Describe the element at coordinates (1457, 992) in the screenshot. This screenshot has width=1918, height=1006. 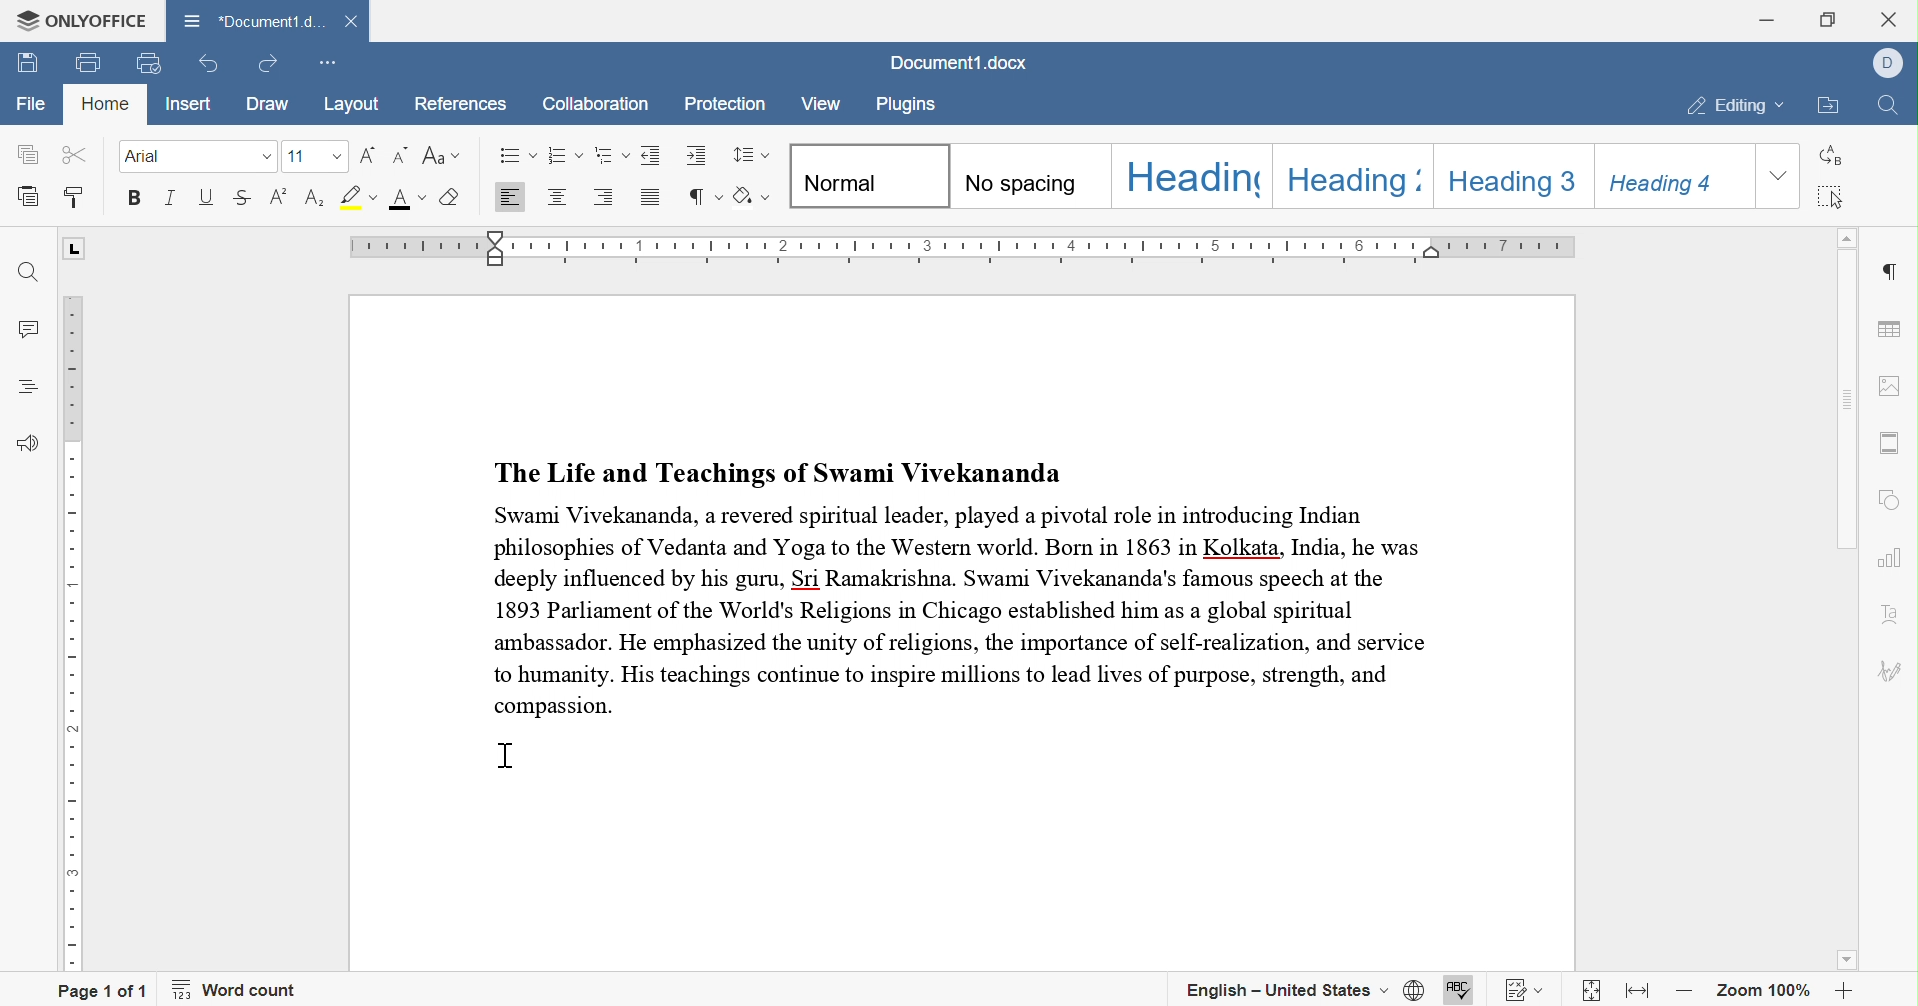
I see `spell checking` at that location.